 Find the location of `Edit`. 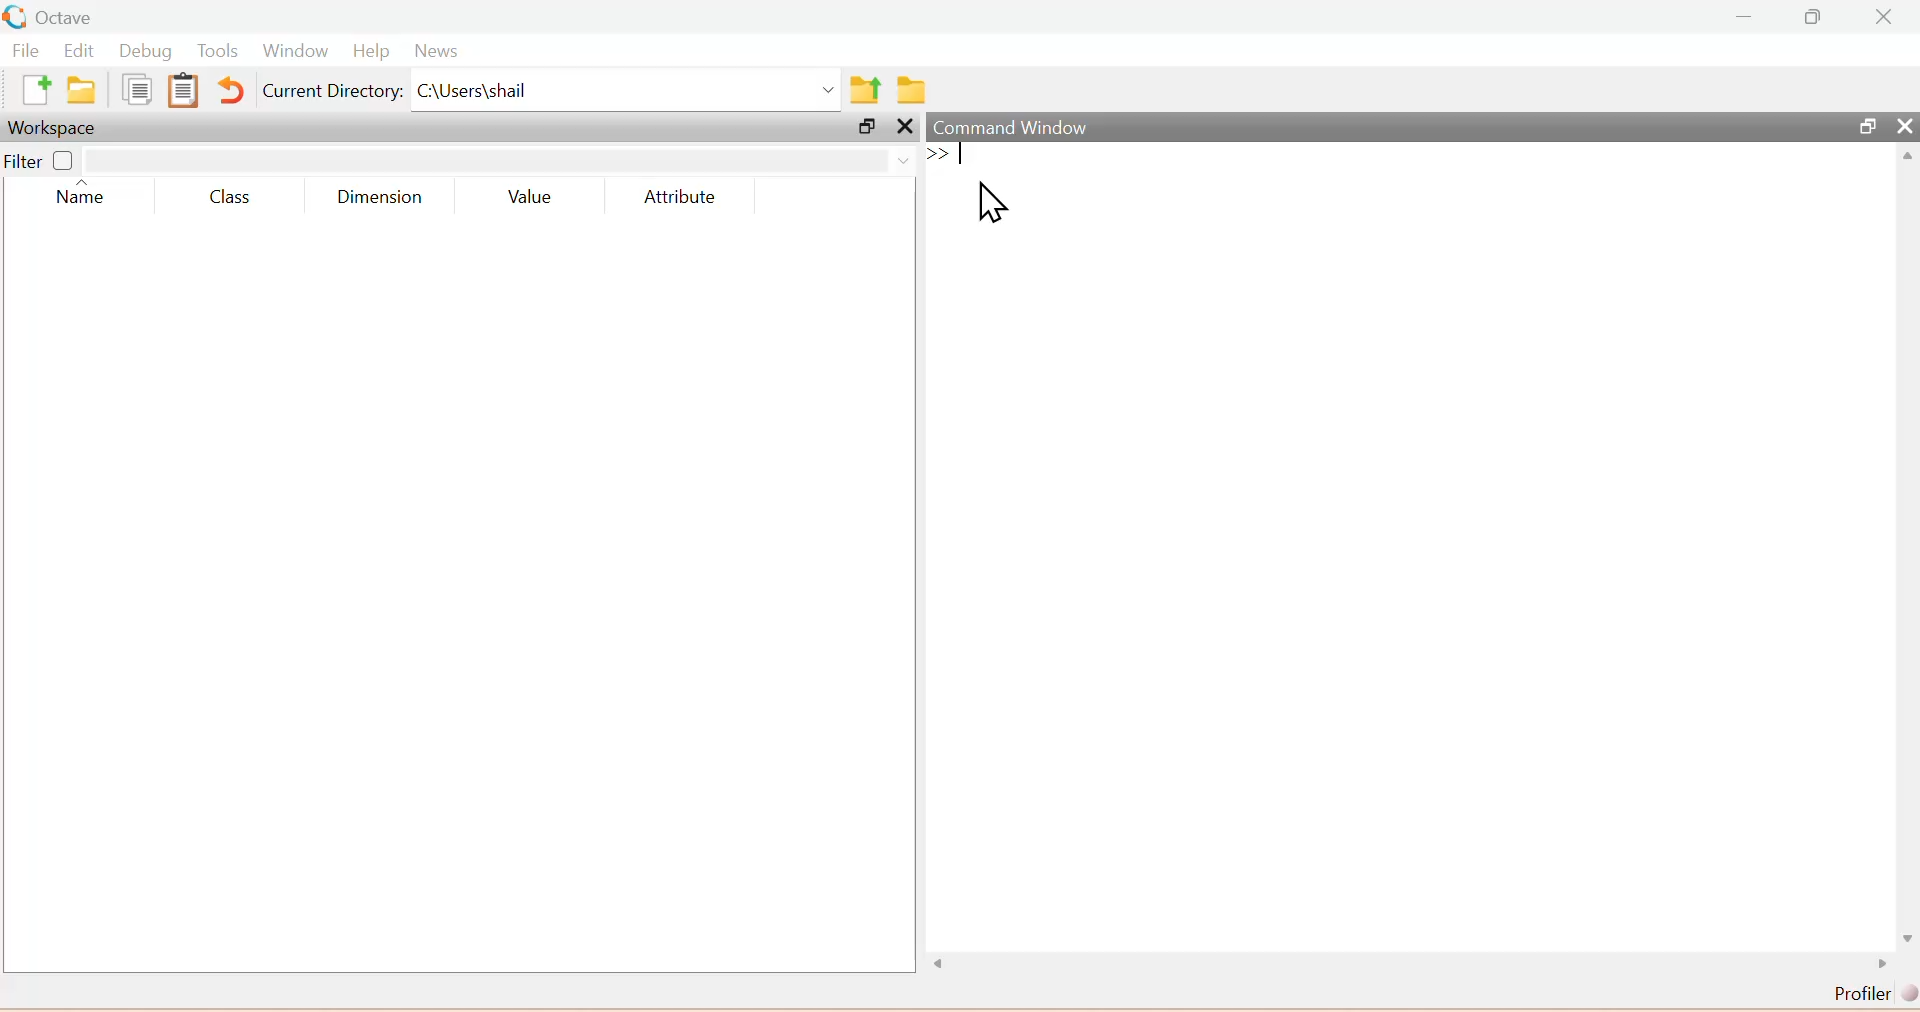

Edit is located at coordinates (81, 51).